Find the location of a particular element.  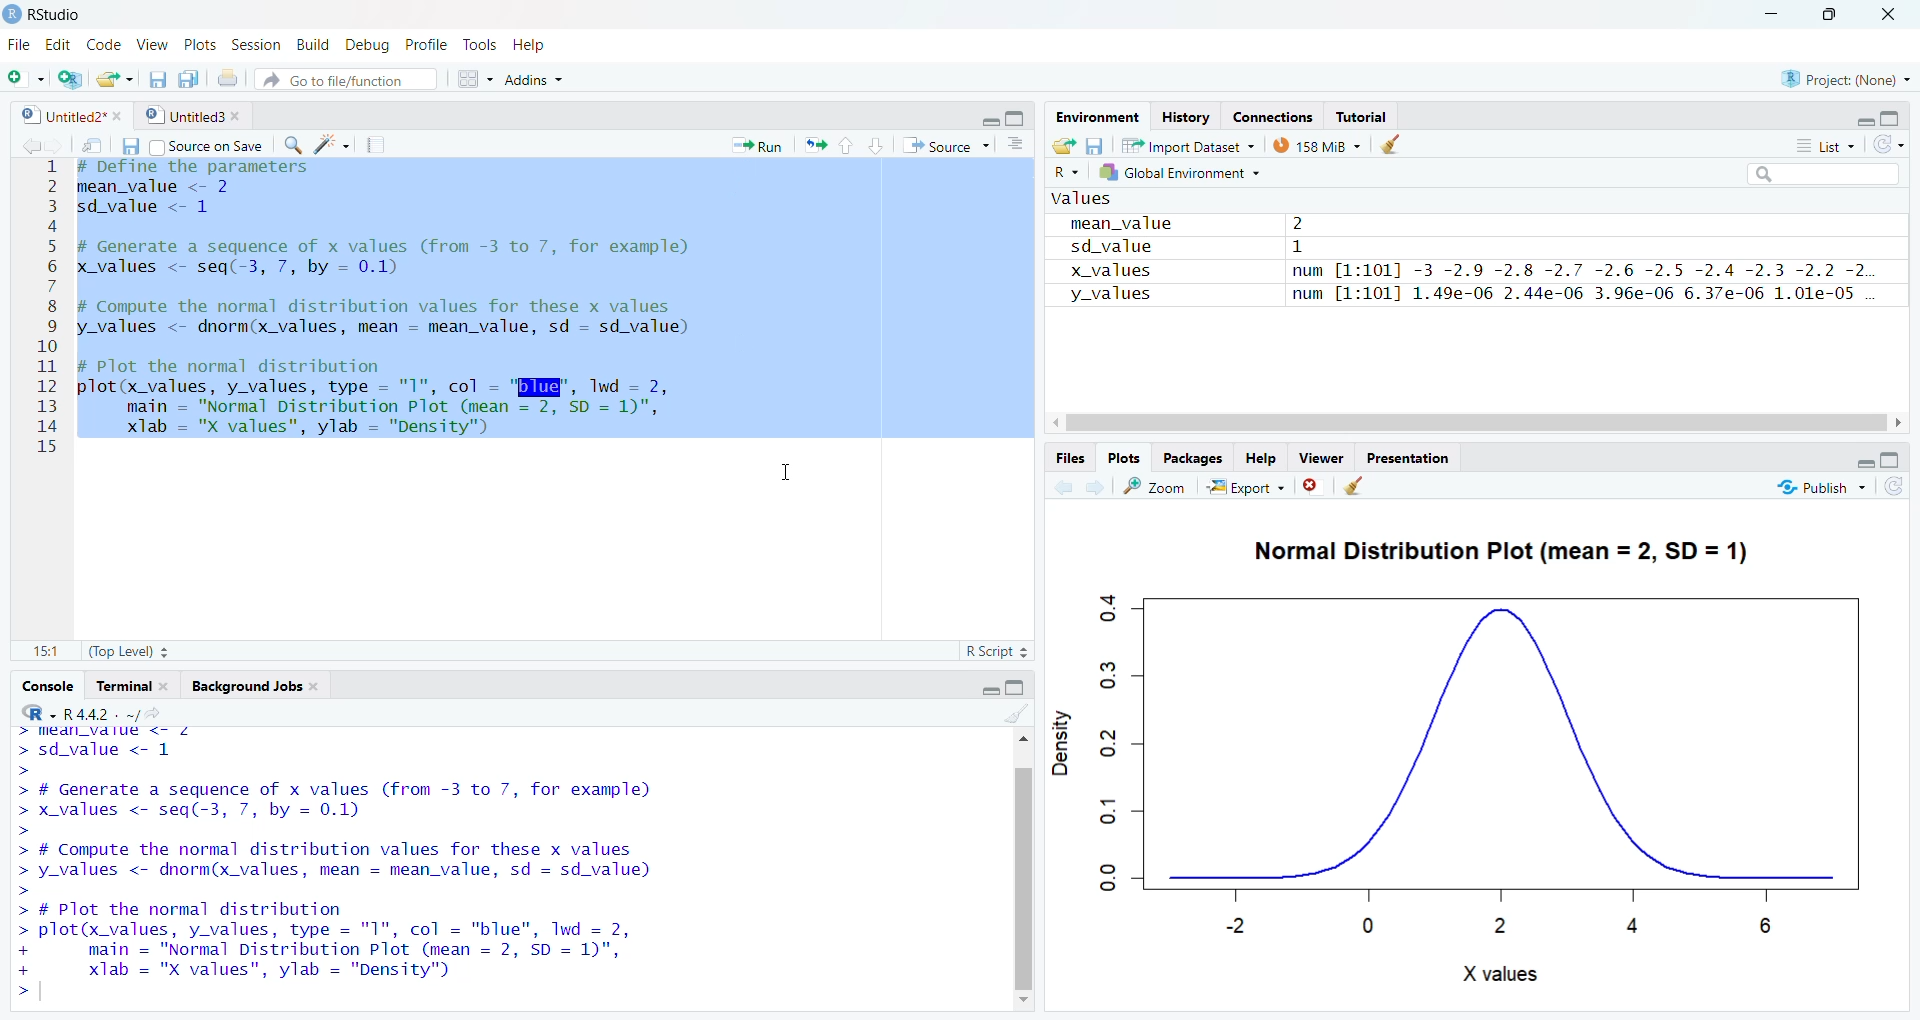

Presentation is located at coordinates (1417, 457).